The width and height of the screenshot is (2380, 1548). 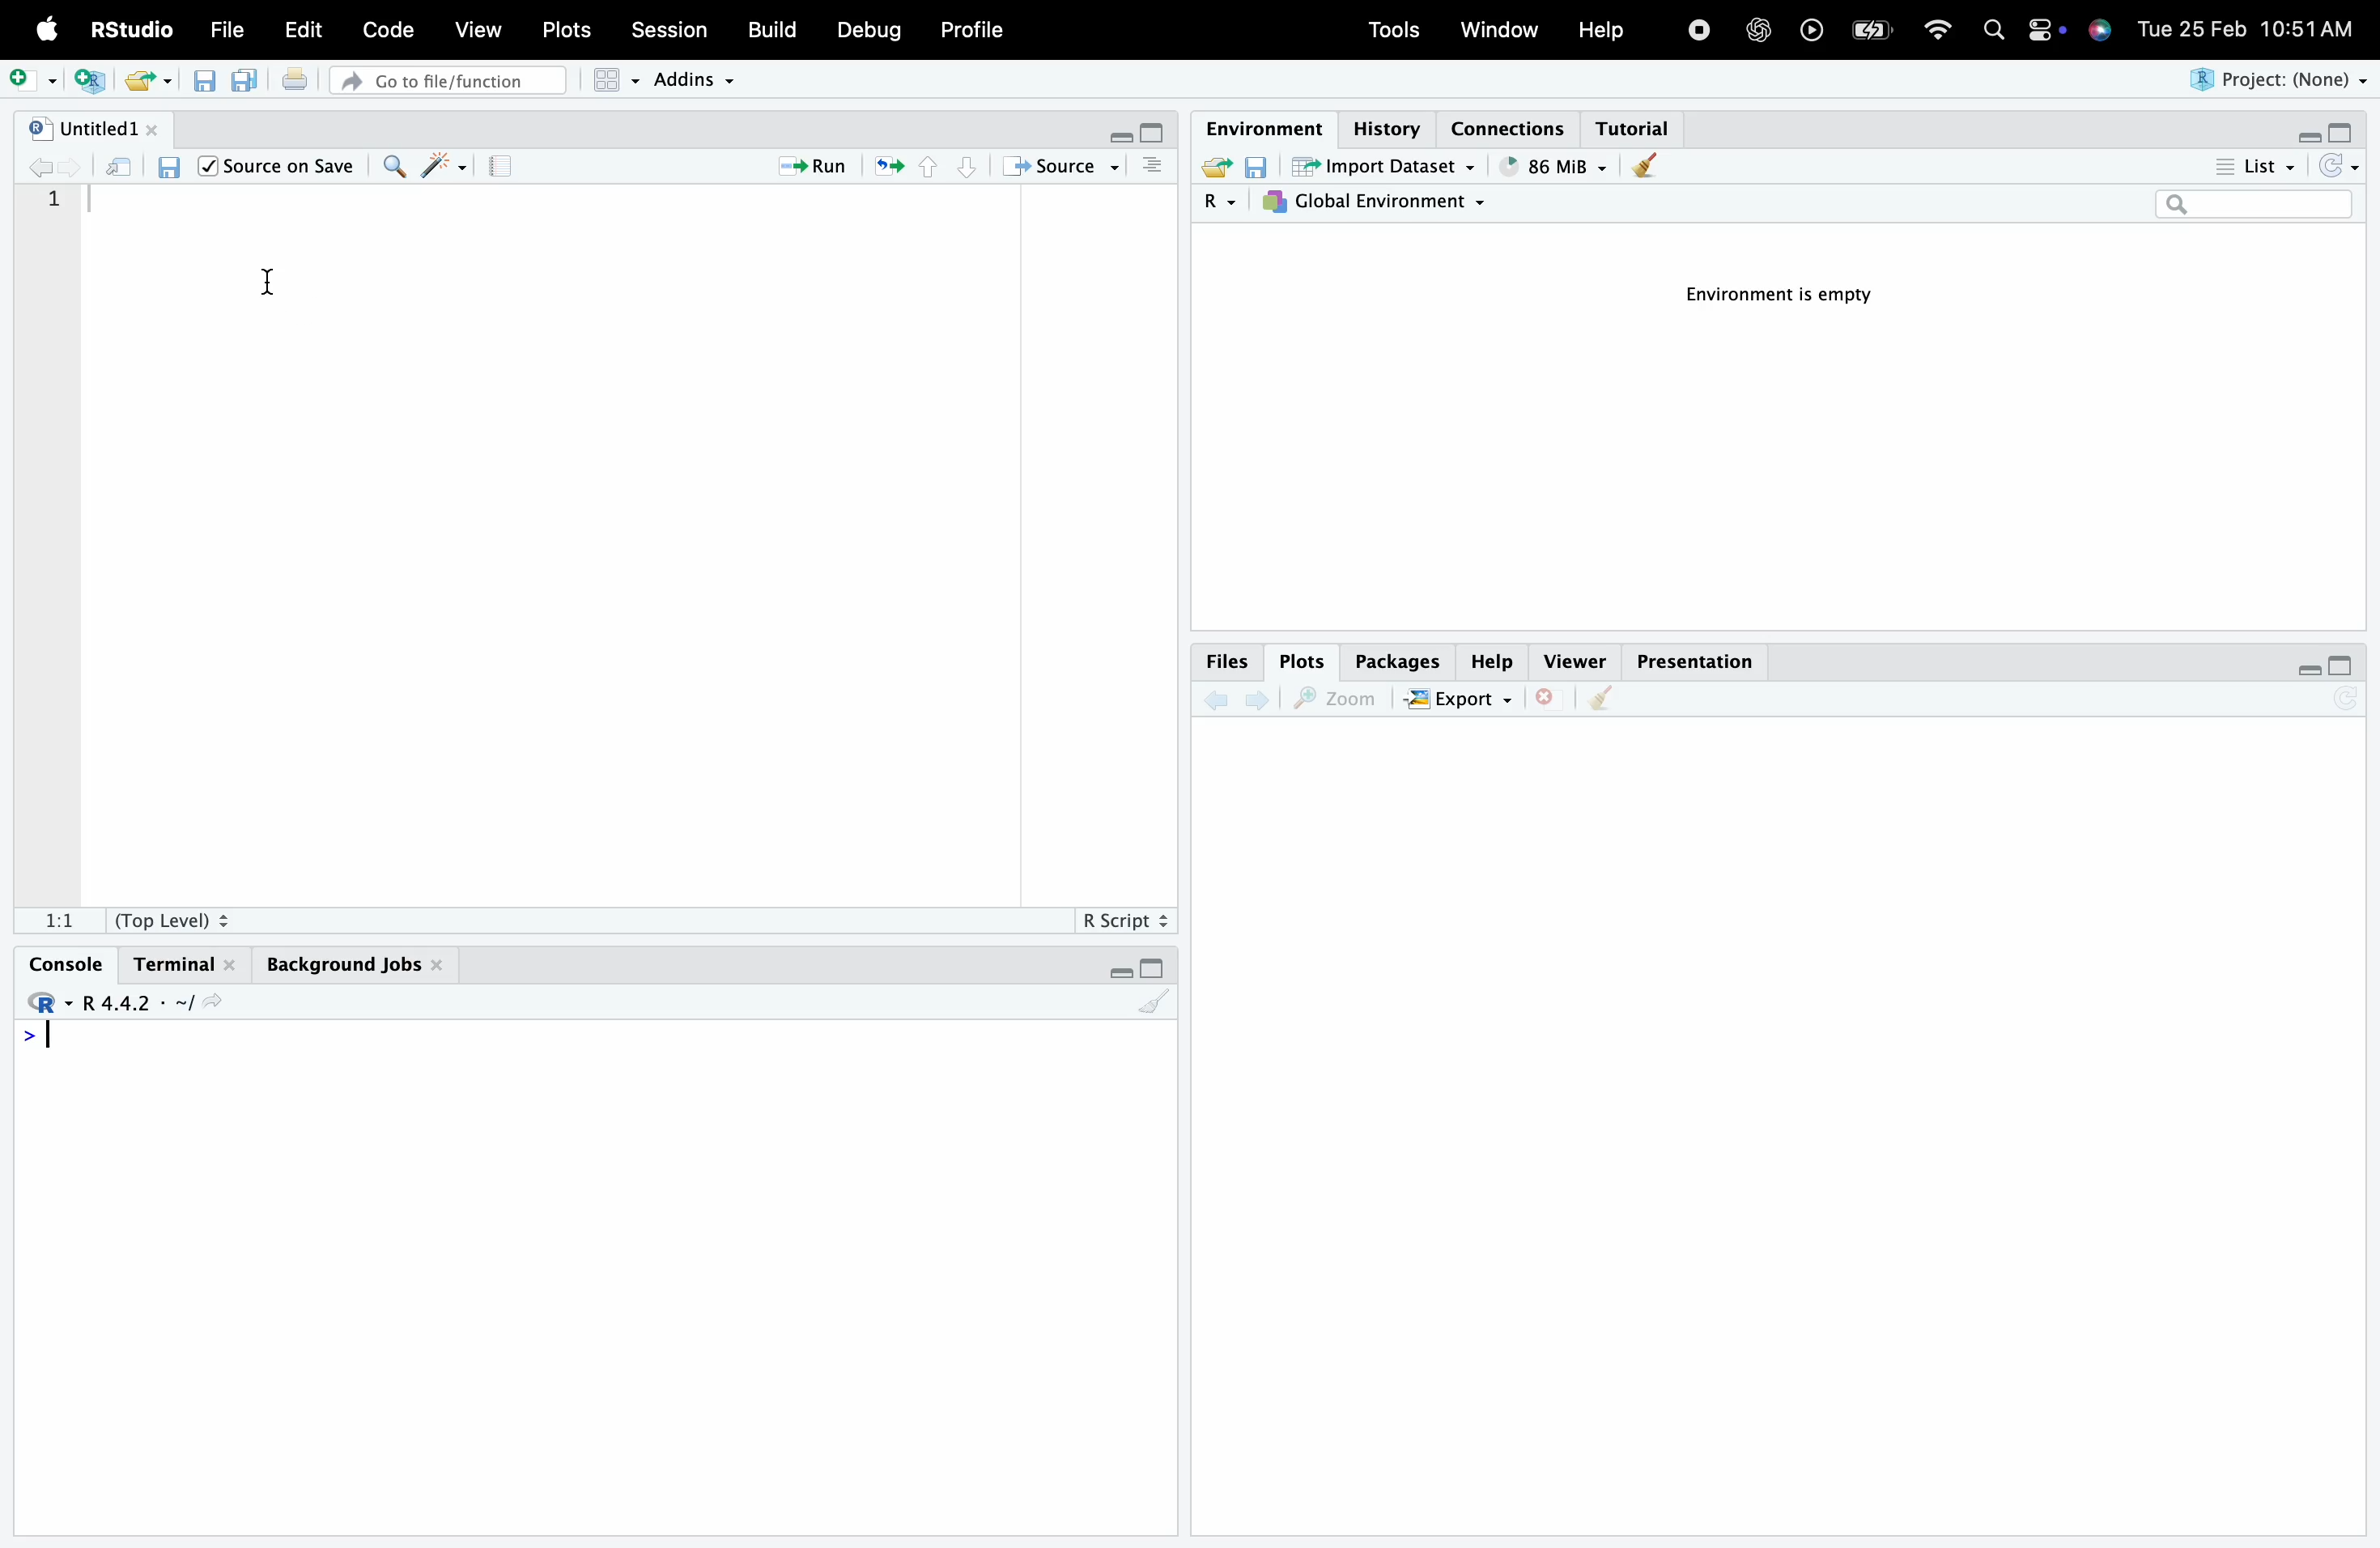 I want to click on bottom, so click(x=963, y=167).